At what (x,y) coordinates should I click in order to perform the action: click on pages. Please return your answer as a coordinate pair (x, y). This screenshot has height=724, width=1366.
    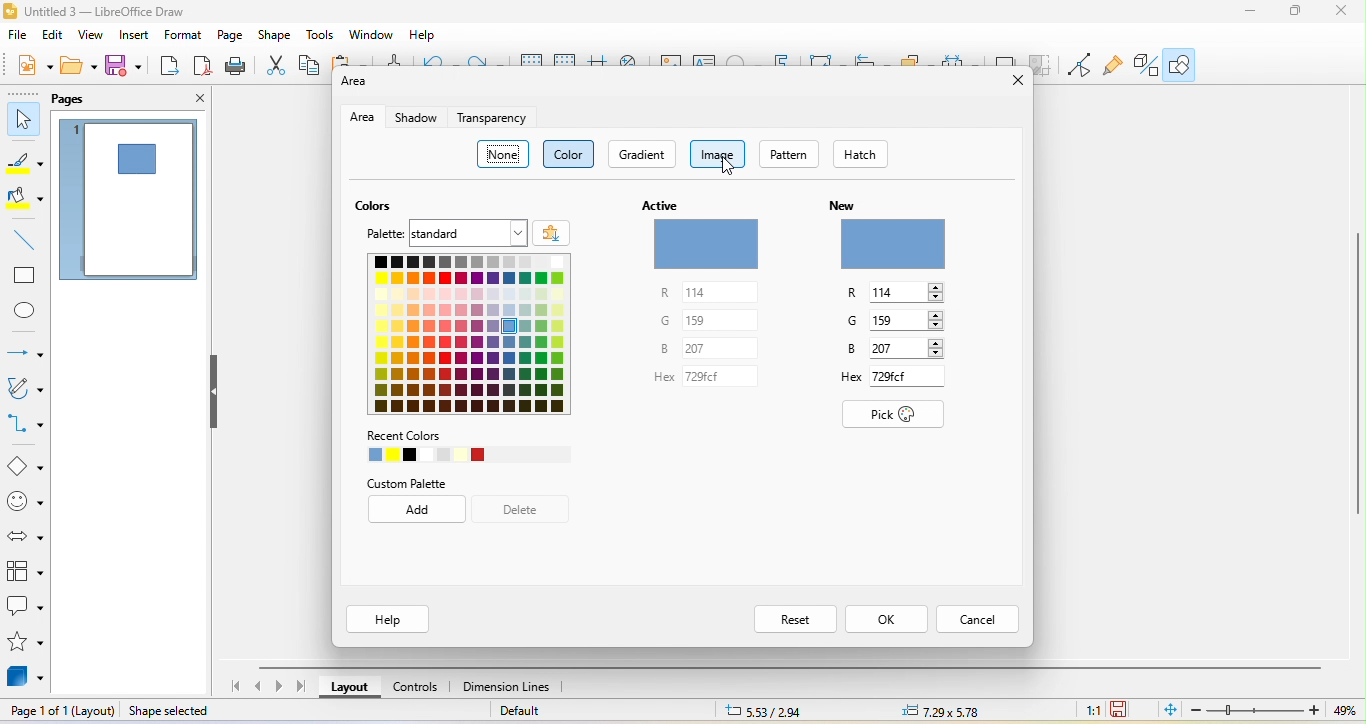
    Looking at the image, I should click on (78, 100).